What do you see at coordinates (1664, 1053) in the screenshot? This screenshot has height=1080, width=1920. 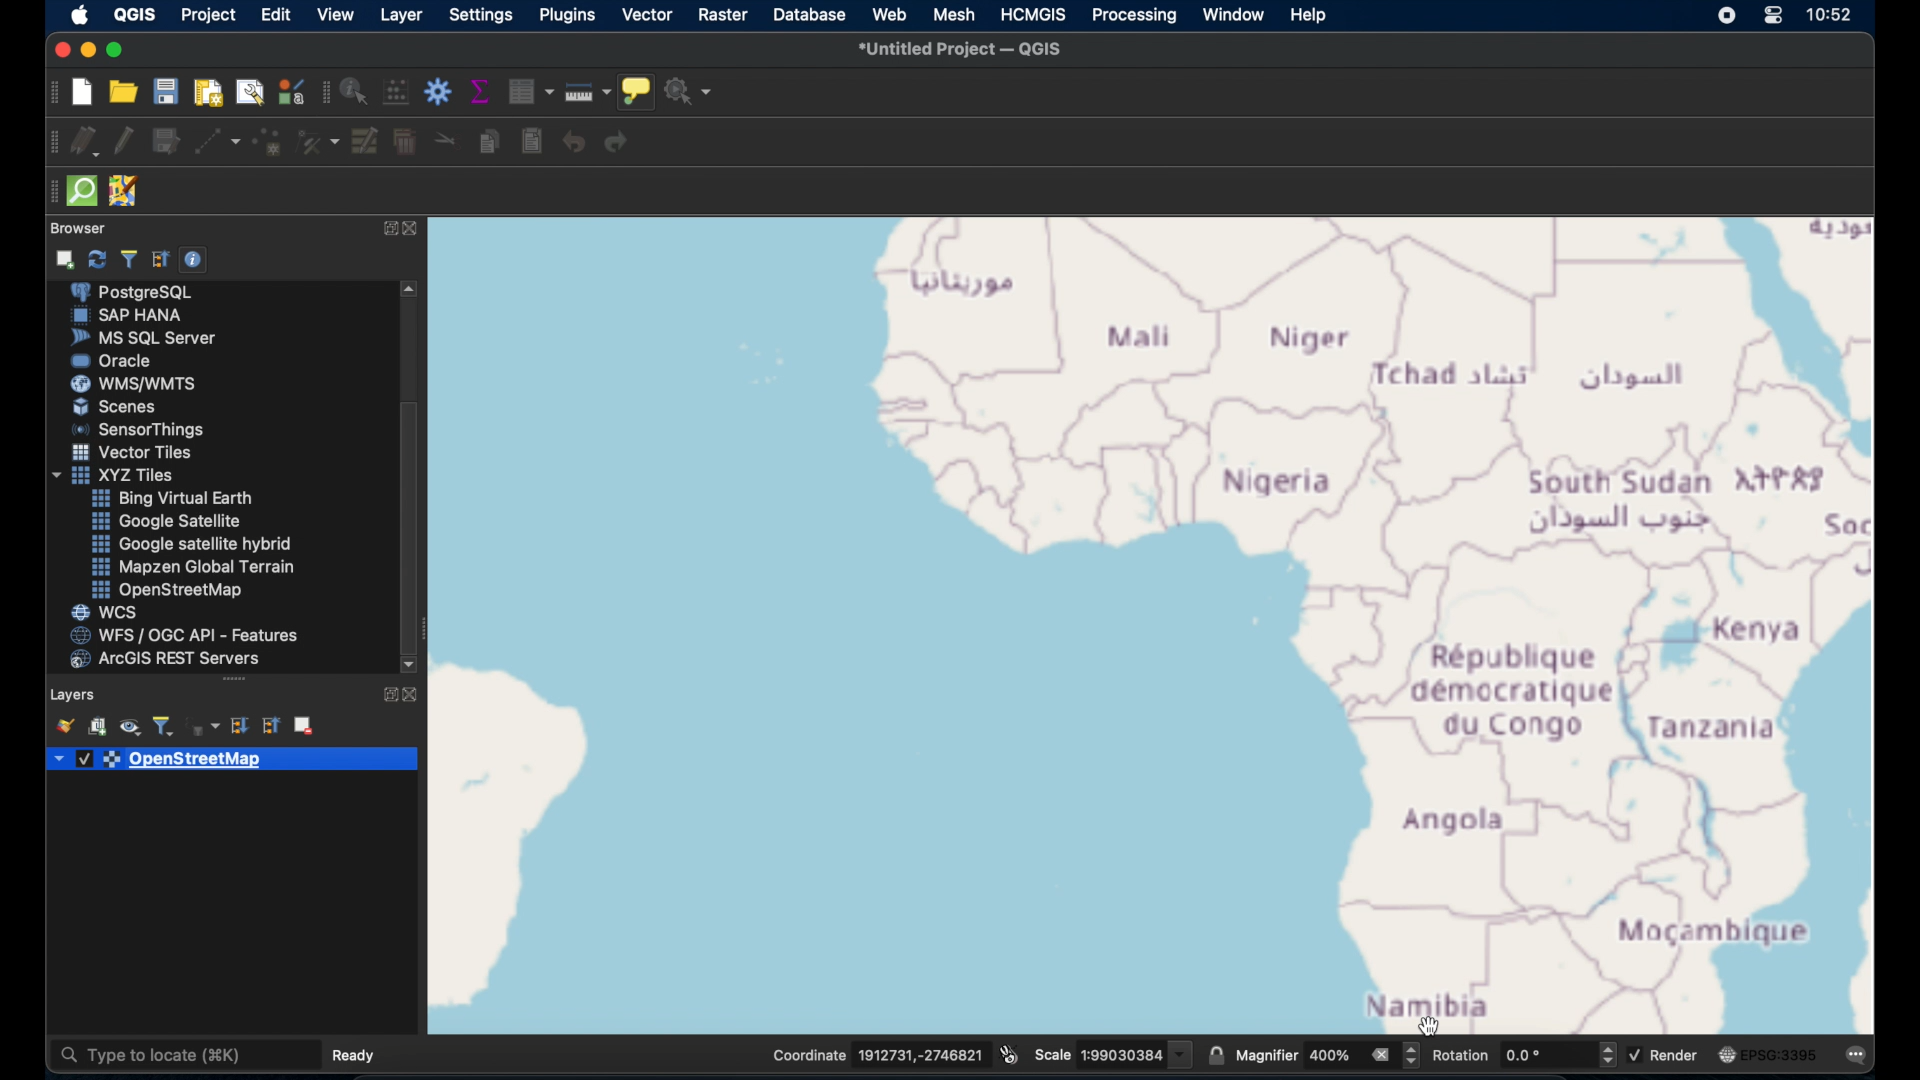 I see `render` at bounding box center [1664, 1053].